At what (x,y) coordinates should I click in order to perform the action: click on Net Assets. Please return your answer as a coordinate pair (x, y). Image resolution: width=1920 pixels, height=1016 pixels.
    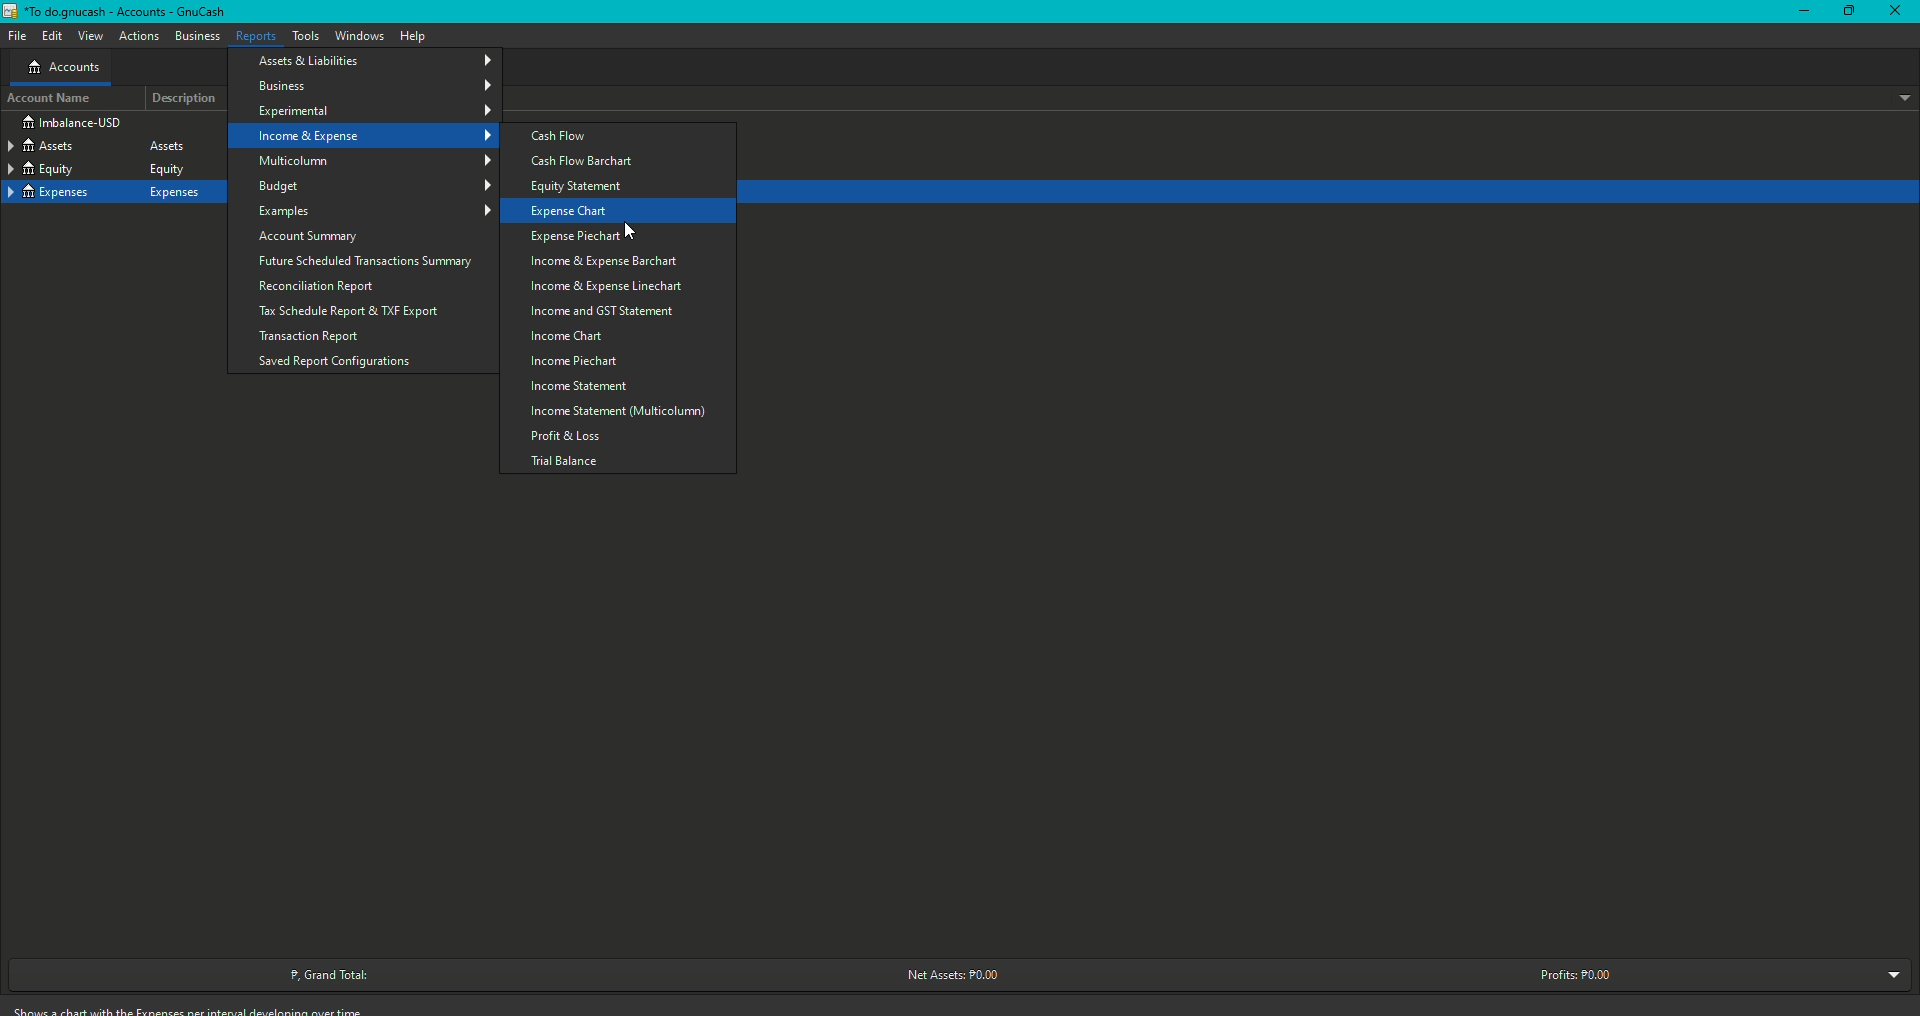
    Looking at the image, I should click on (962, 973).